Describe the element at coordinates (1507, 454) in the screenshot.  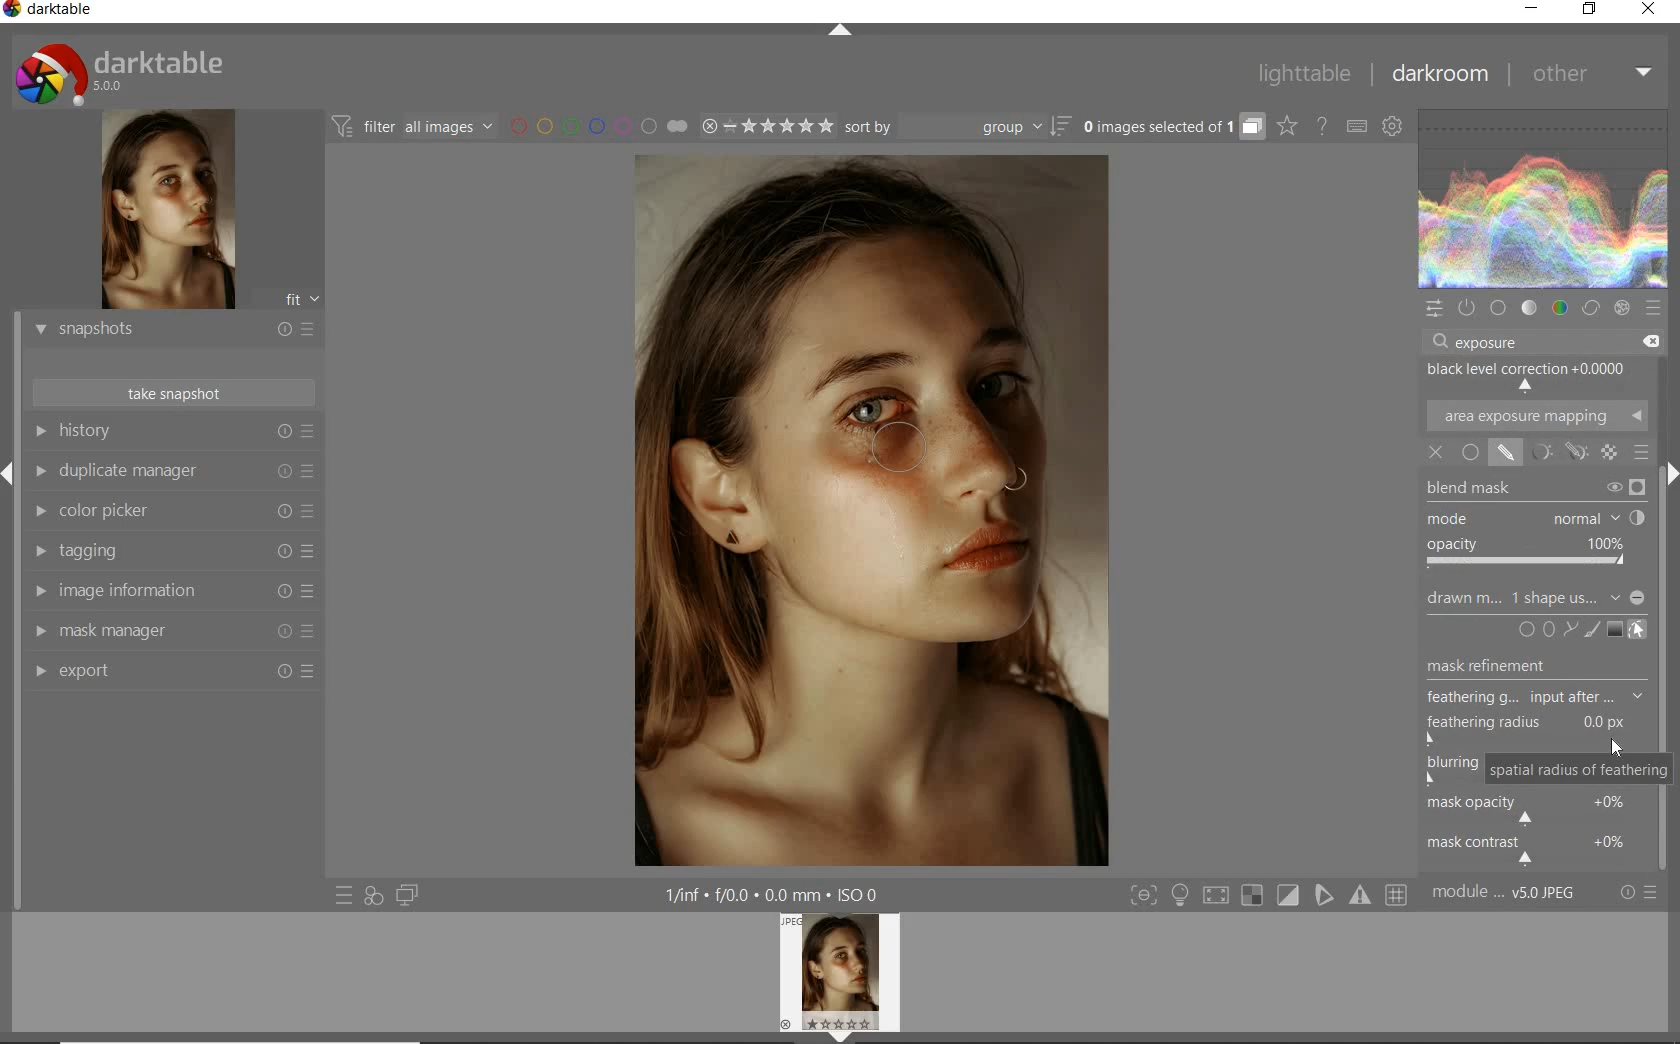
I see `drawn musk` at that location.